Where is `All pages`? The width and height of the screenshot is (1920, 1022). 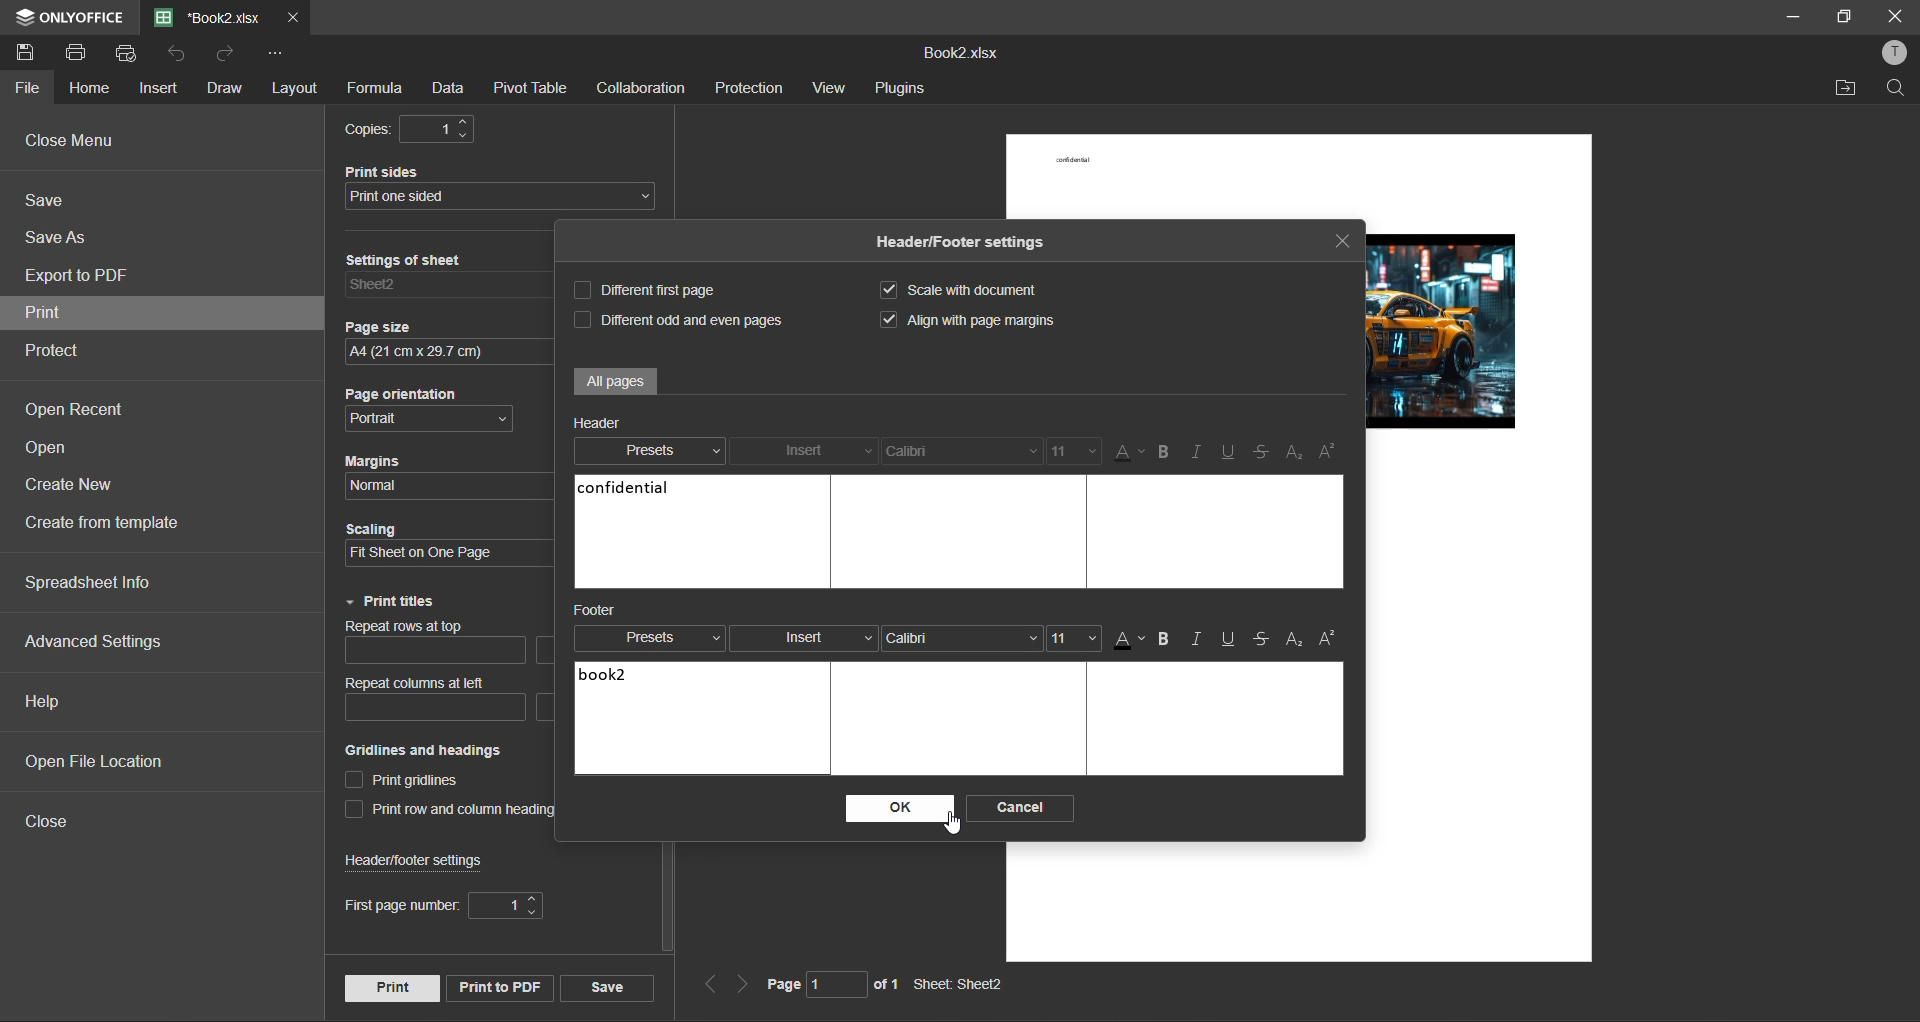 All pages is located at coordinates (615, 384).